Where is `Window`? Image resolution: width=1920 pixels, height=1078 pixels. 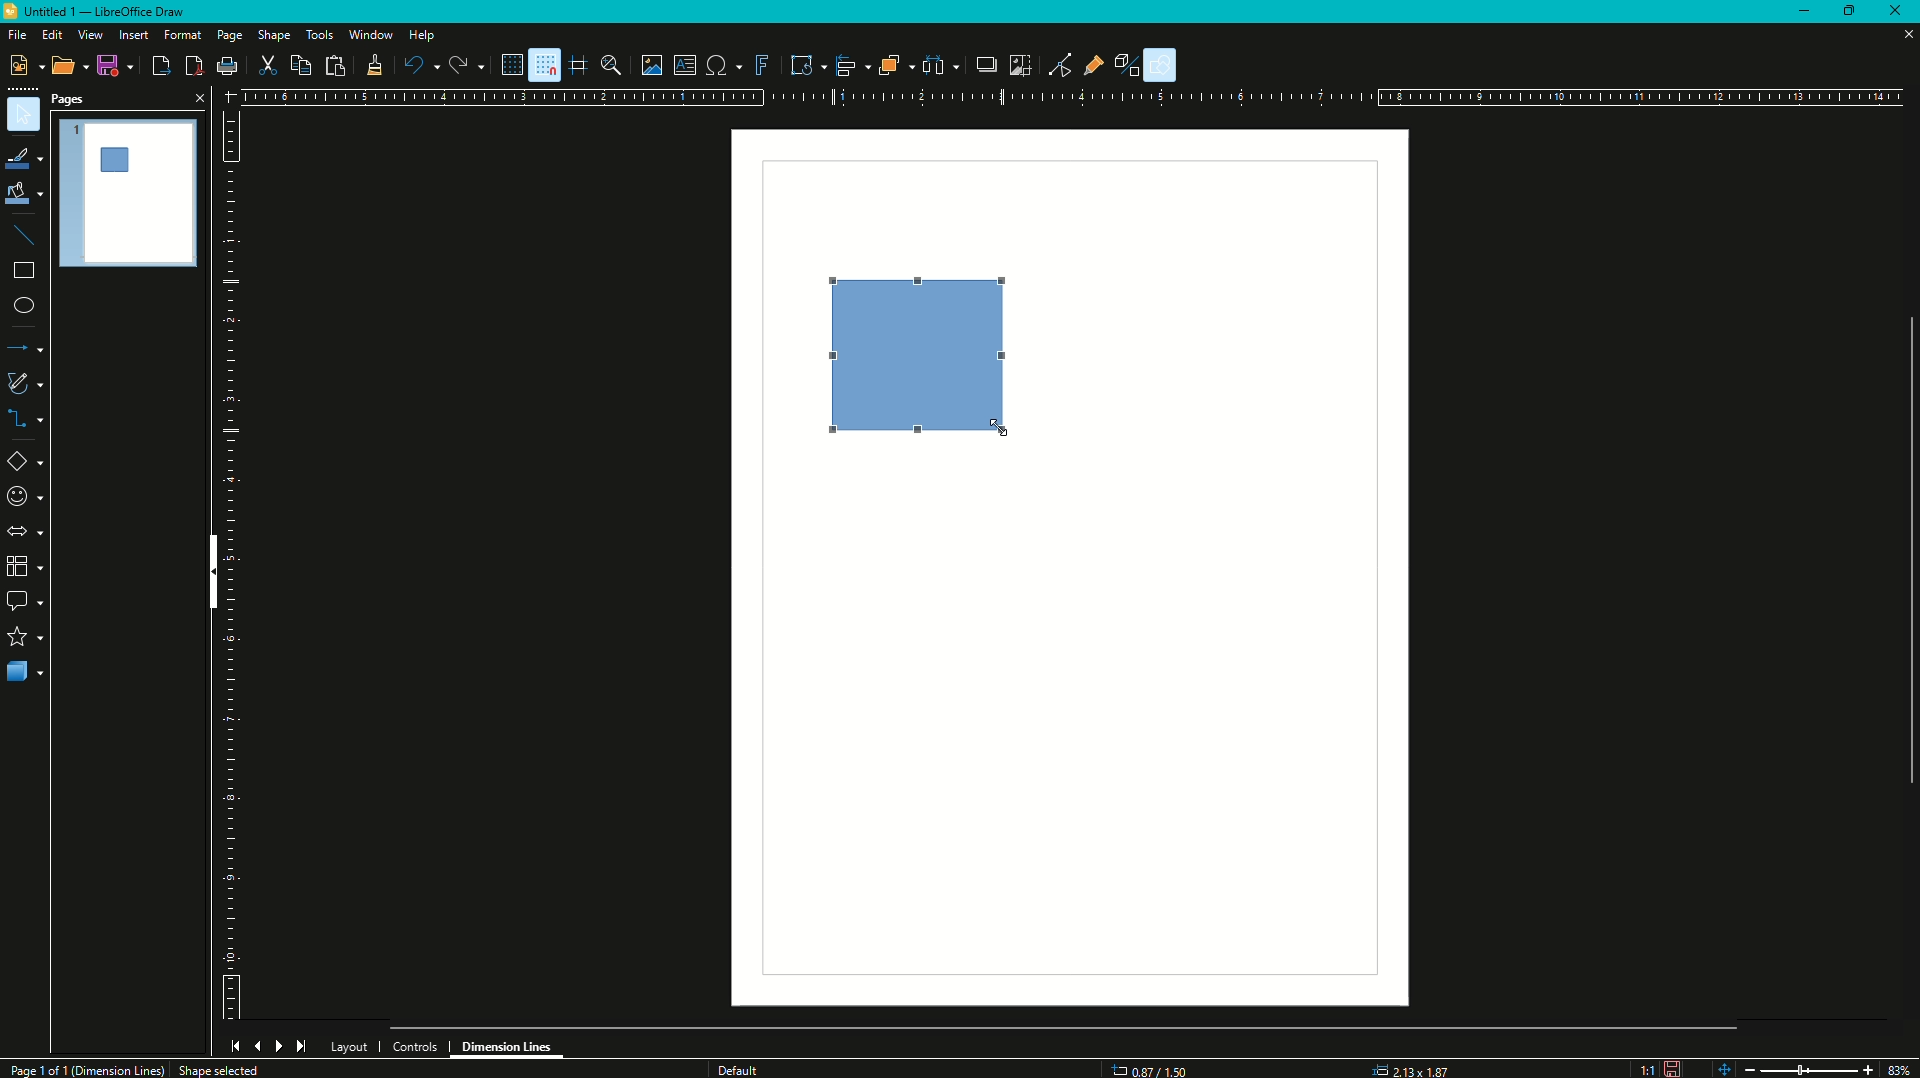
Window is located at coordinates (368, 35).